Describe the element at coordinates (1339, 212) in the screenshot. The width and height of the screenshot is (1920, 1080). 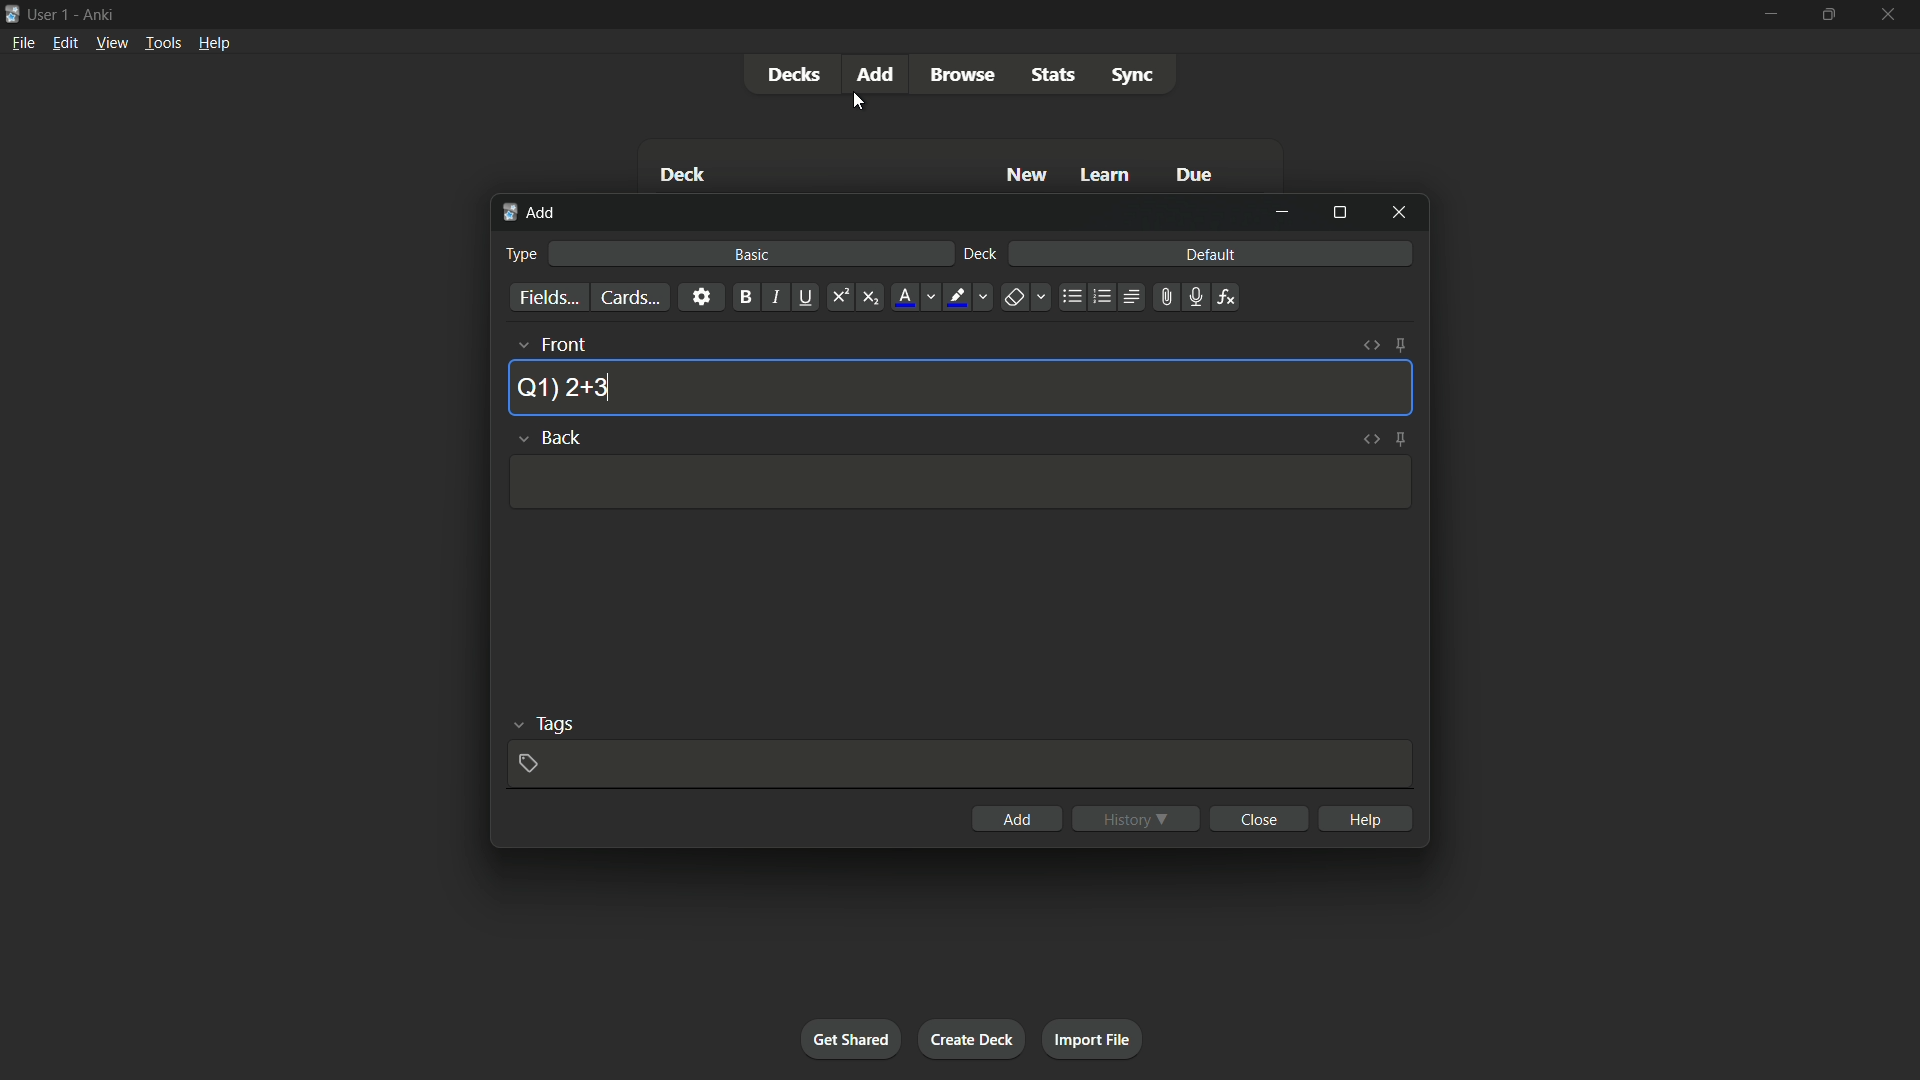
I see `maximize` at that location.